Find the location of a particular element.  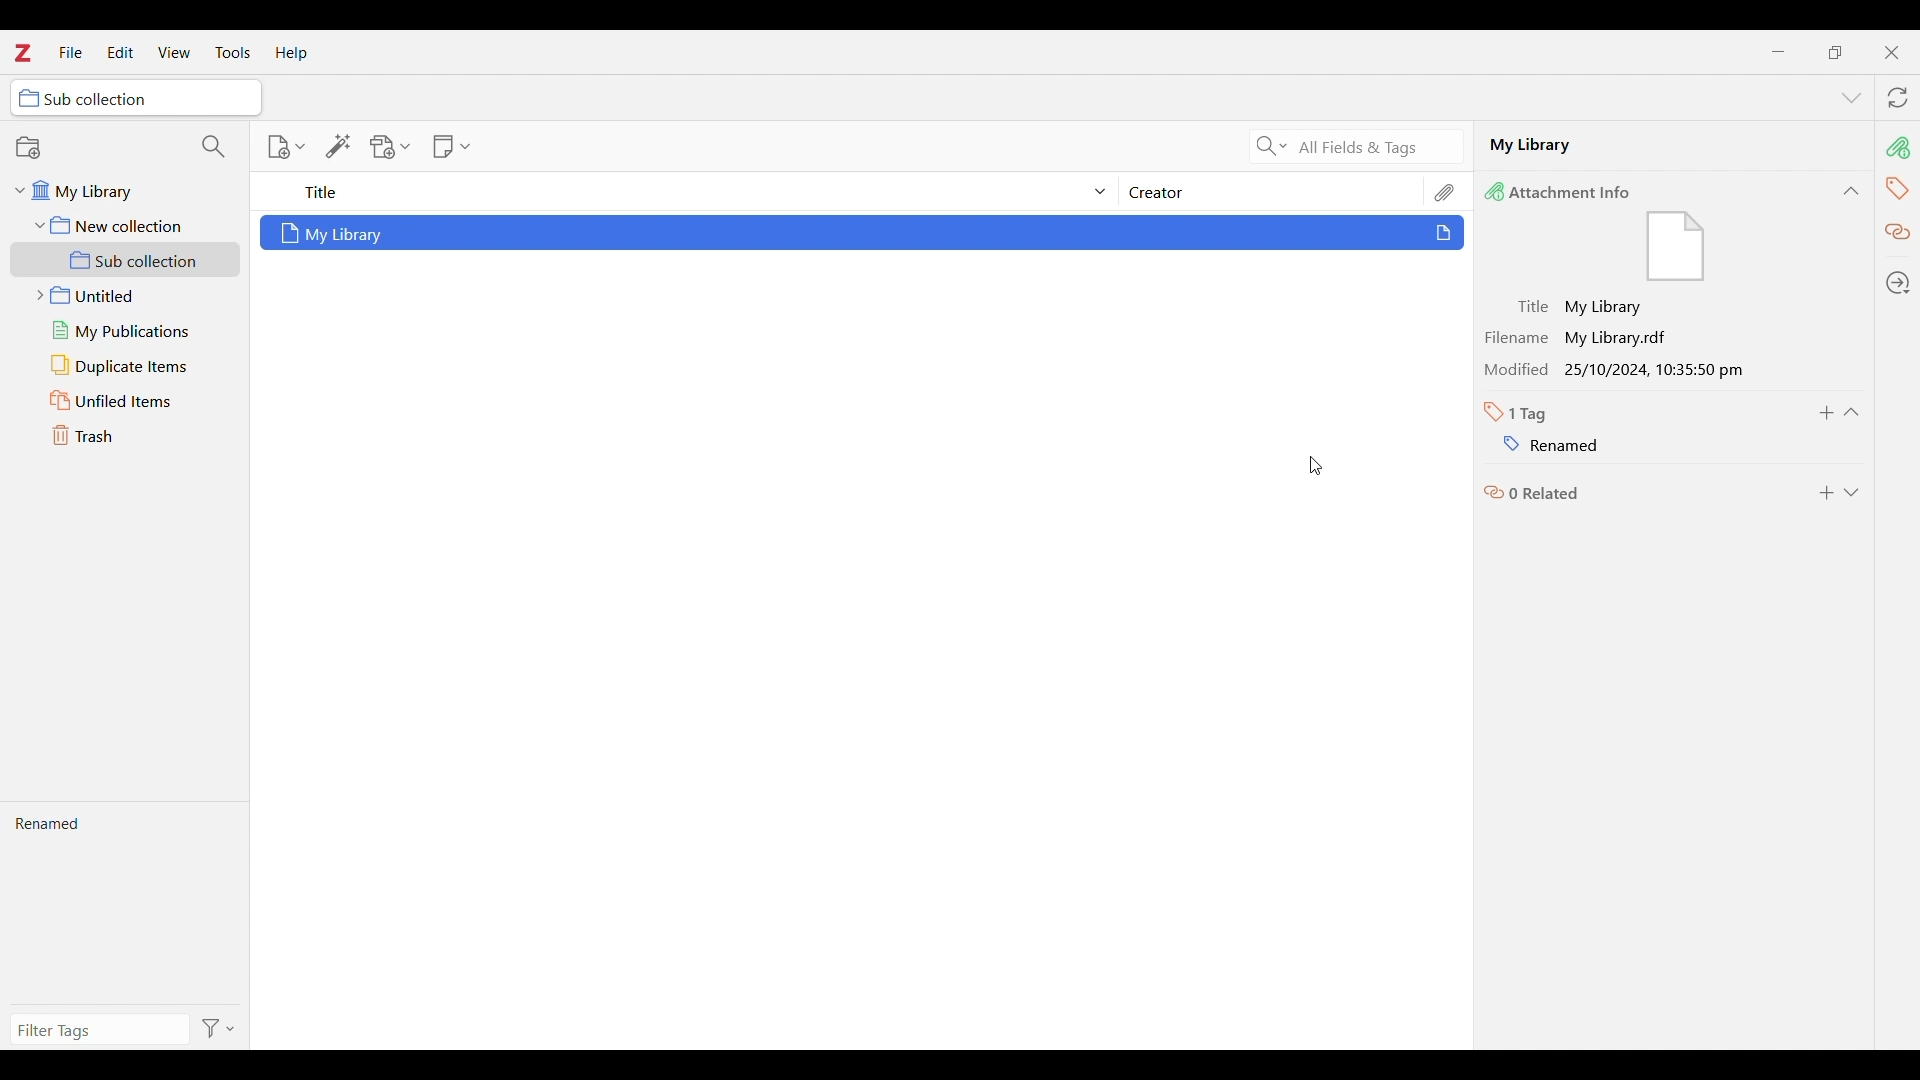

Selected folder is located at coordinates (136, 98).